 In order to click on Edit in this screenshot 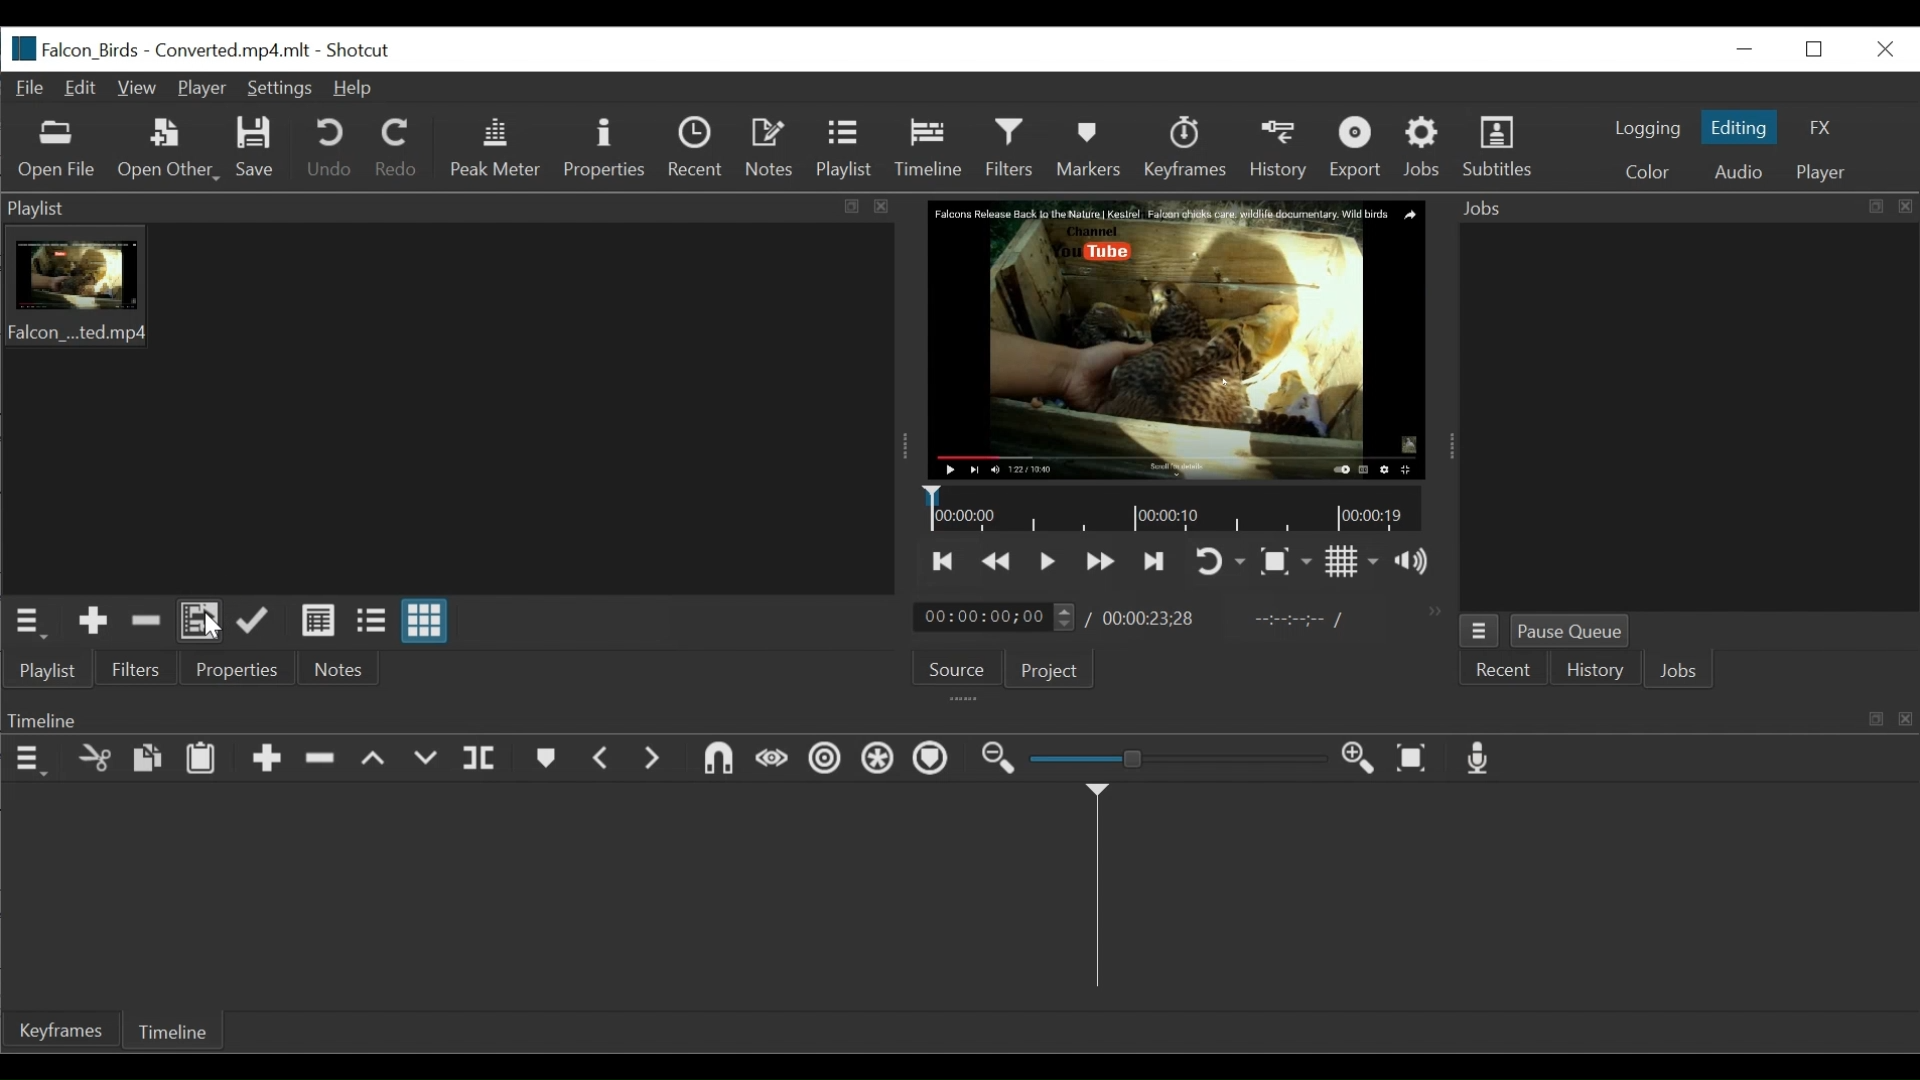, I will do `click(85, 88)`.